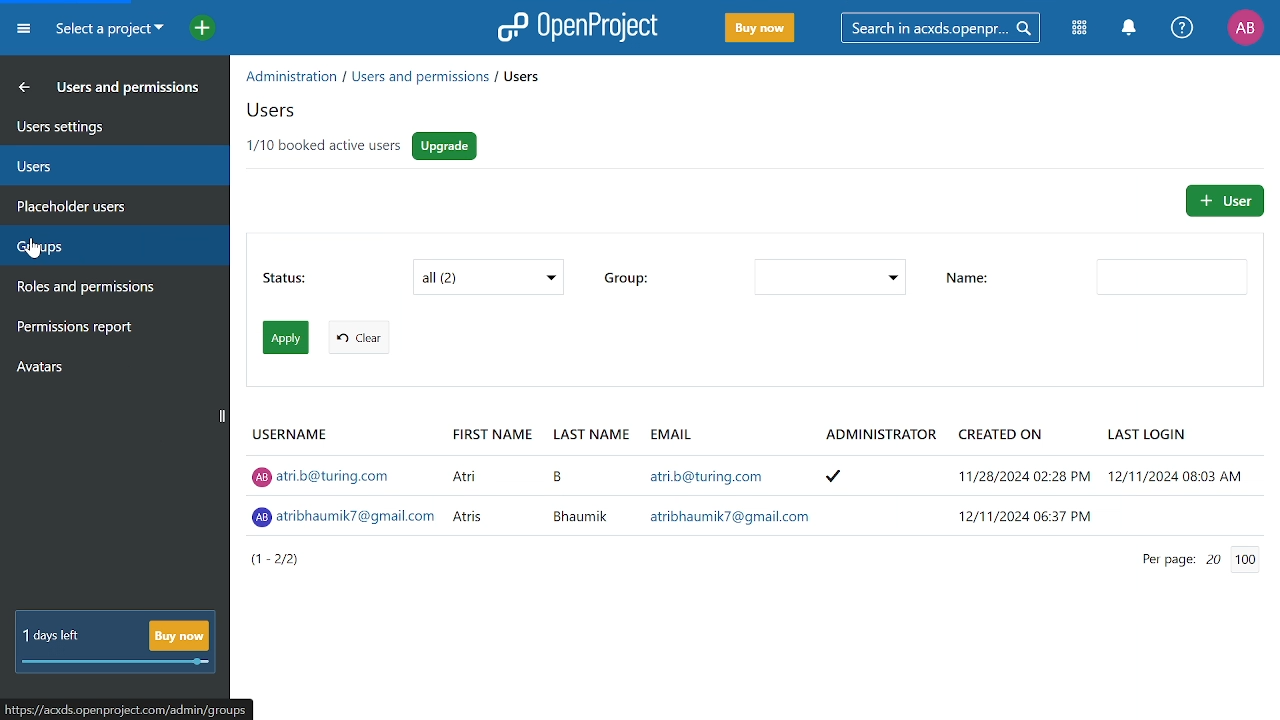 This screenshot has width=1280, height=720. What do you see at coordinates (112, 204) in the screenshot?
I see `Placeholders users` at bounding box center [112, 204].